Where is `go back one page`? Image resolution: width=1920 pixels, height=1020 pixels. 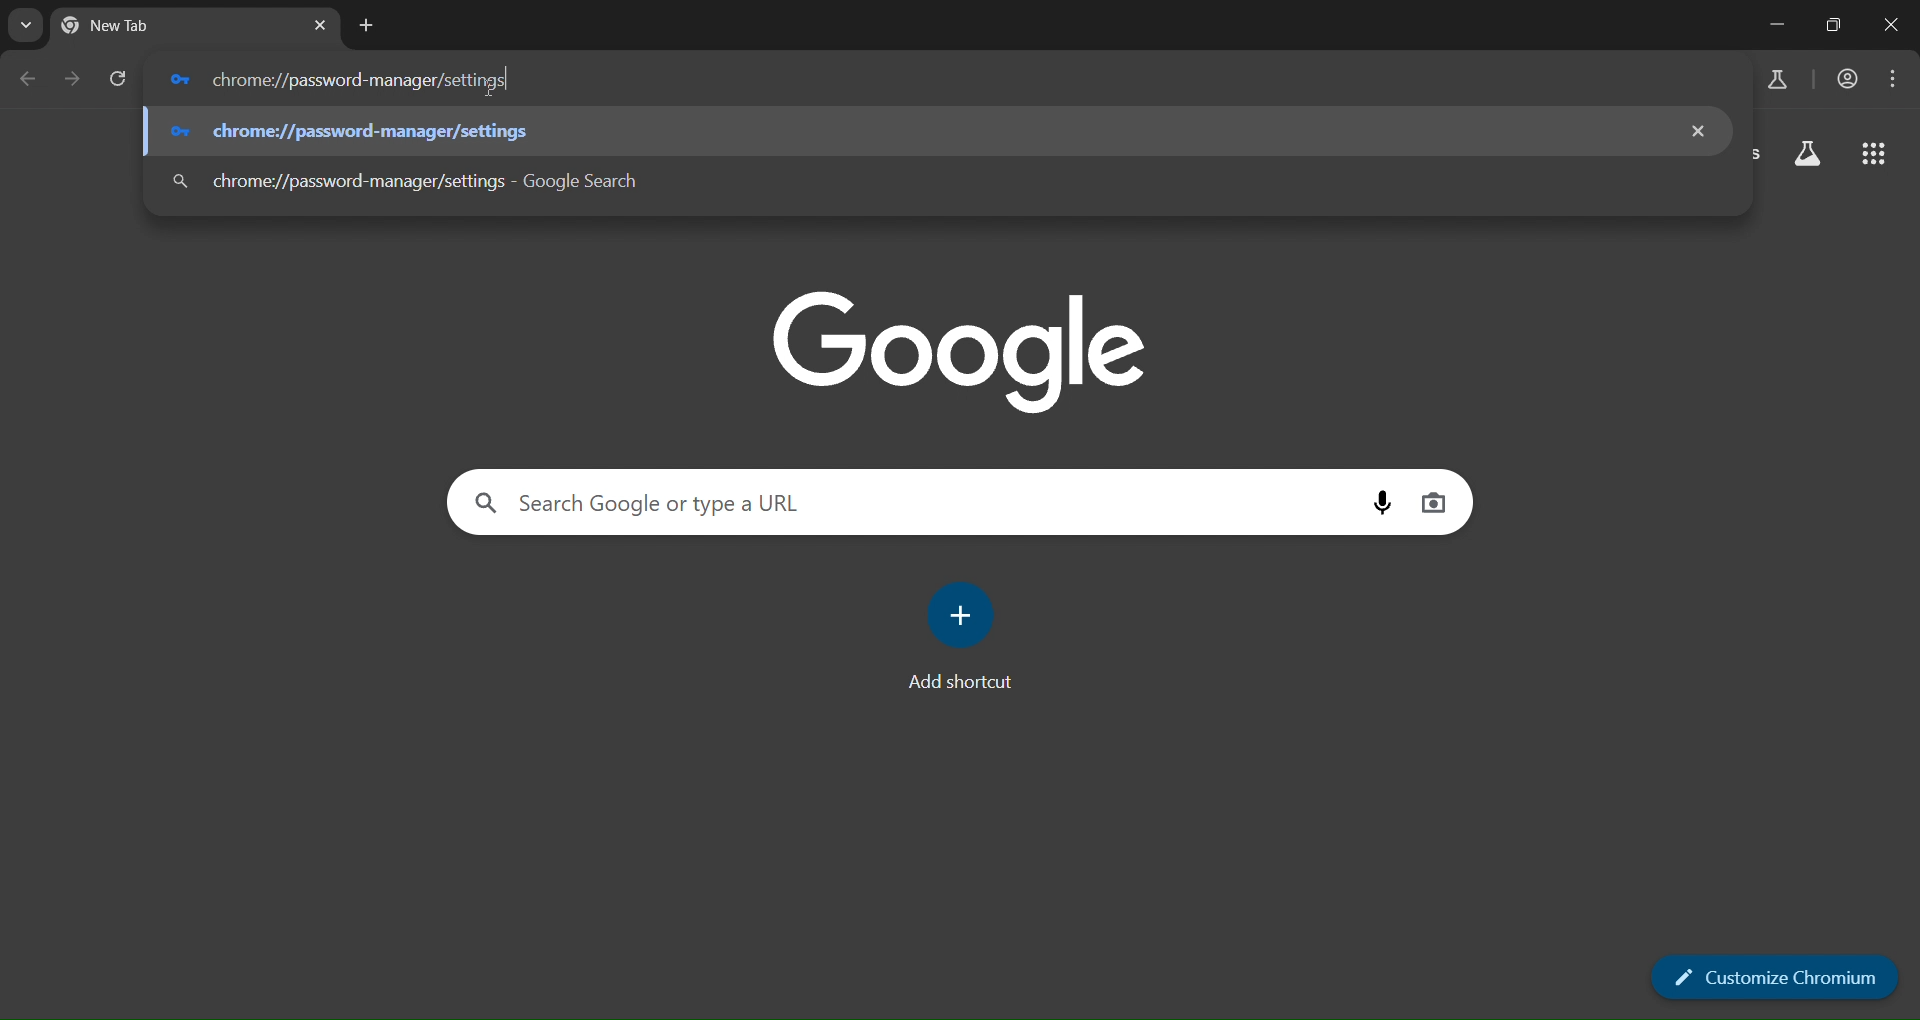 go back one page is located at coordinates (27, 79).